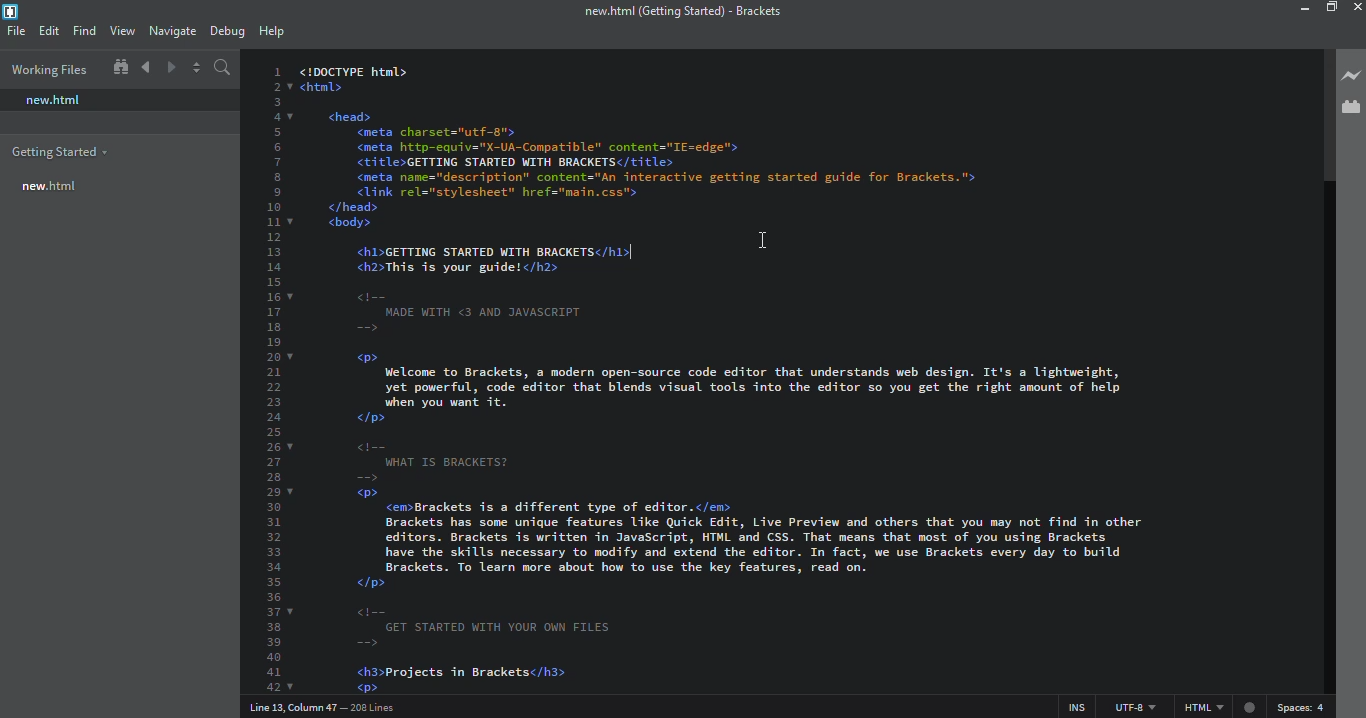 The width and height of the screenshot is (1366, 718). Describe the element at coordinates (121, 67) in the screenshot. I see `show in file tree` at that location.